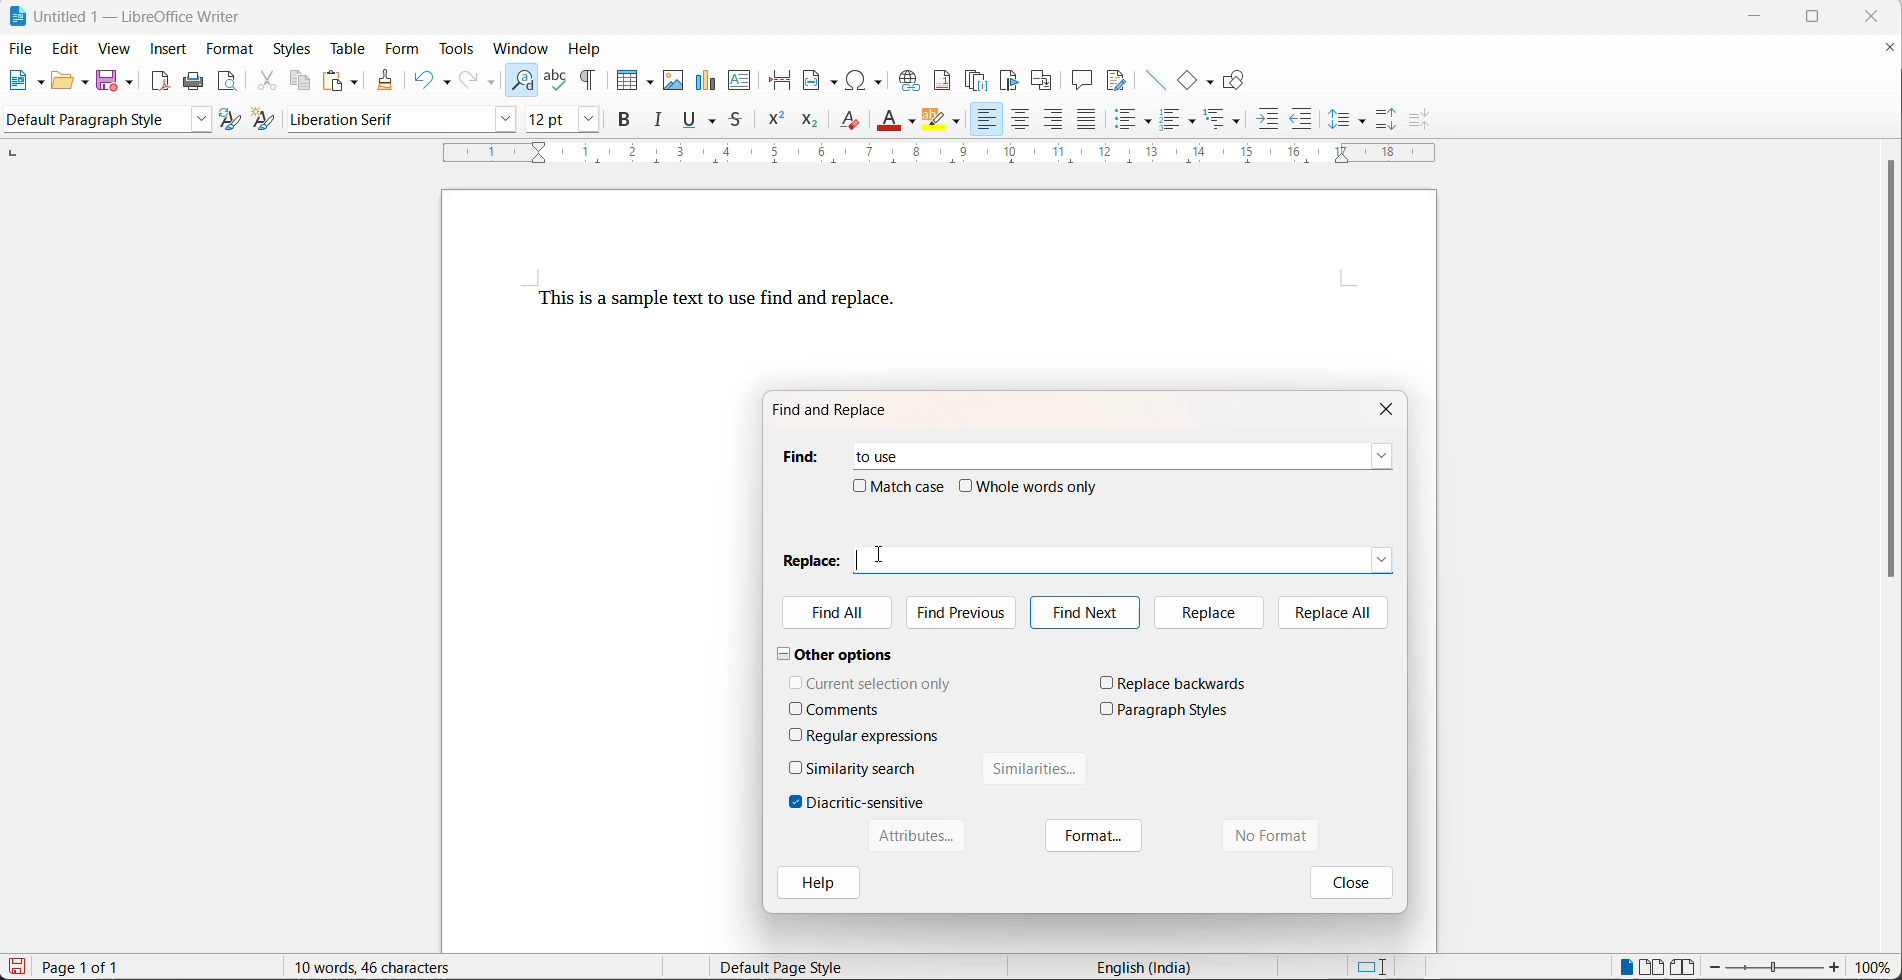 This screenshot has height=980, width=1902. What do you see at coordinates (130, 81) in the screenshot?
I see `save options` at bounding box center [130, 81].